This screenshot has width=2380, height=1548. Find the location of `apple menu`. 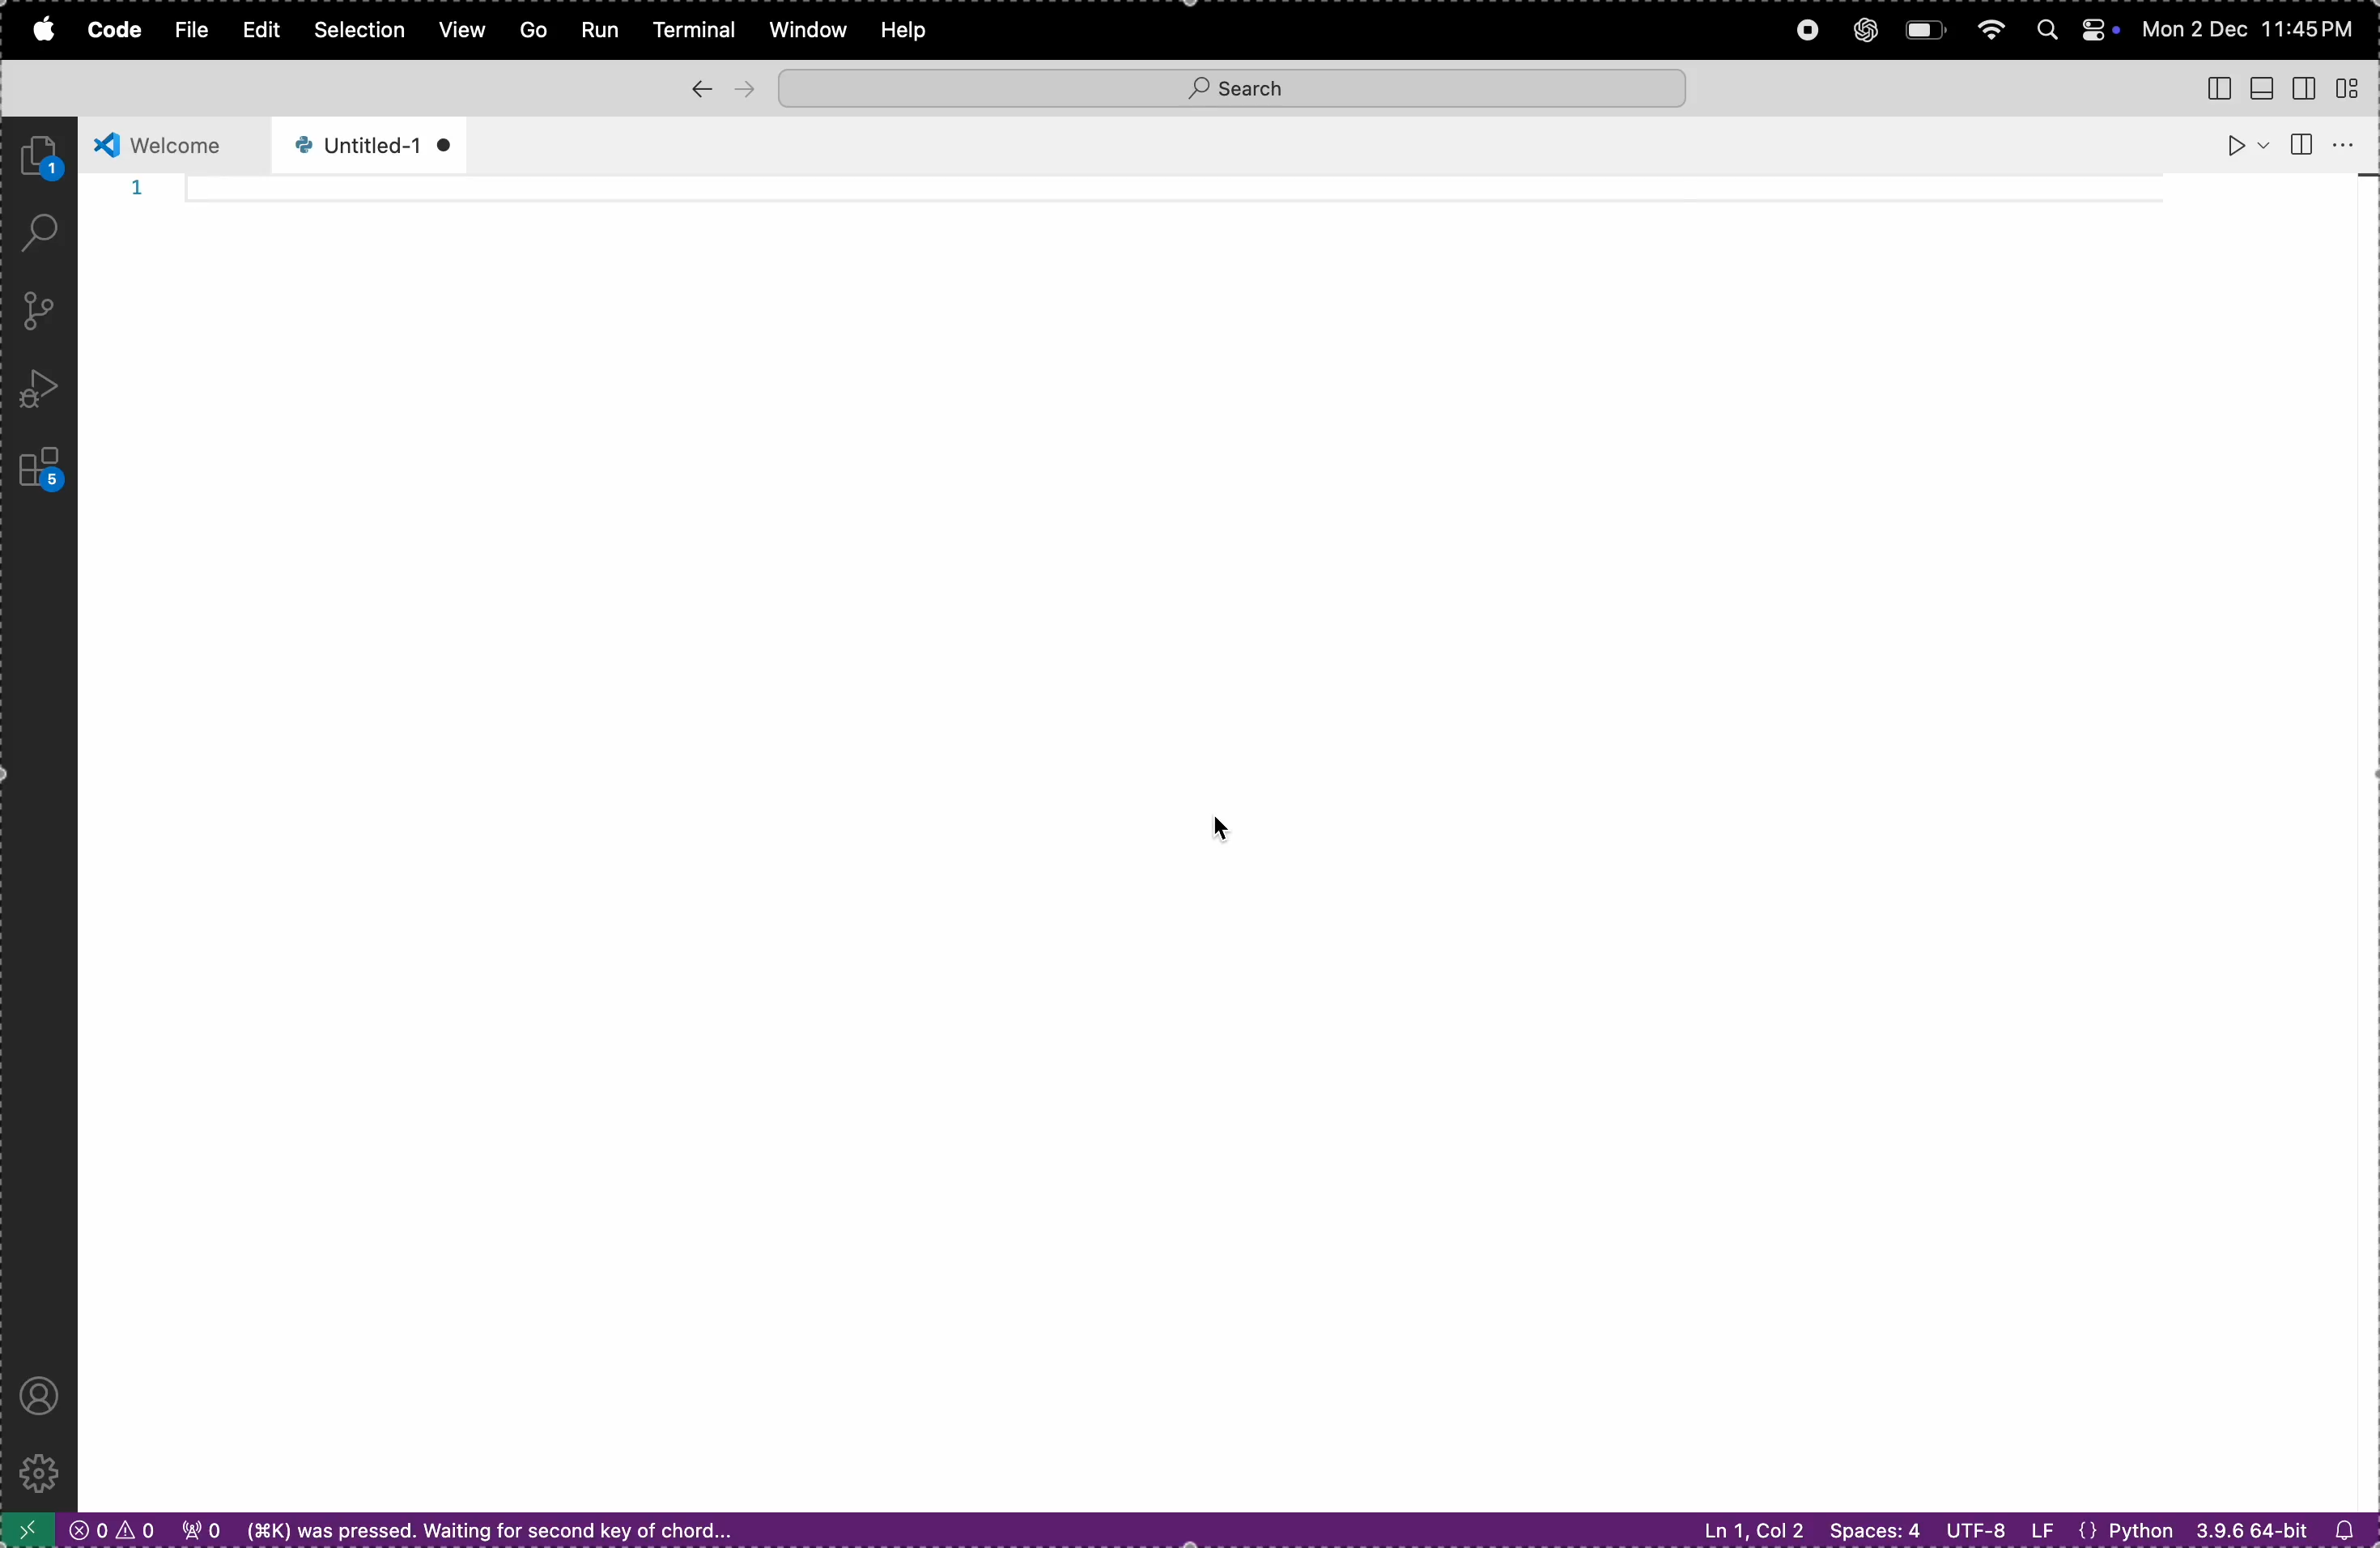

apple menu is located at coordinates (39, 33).